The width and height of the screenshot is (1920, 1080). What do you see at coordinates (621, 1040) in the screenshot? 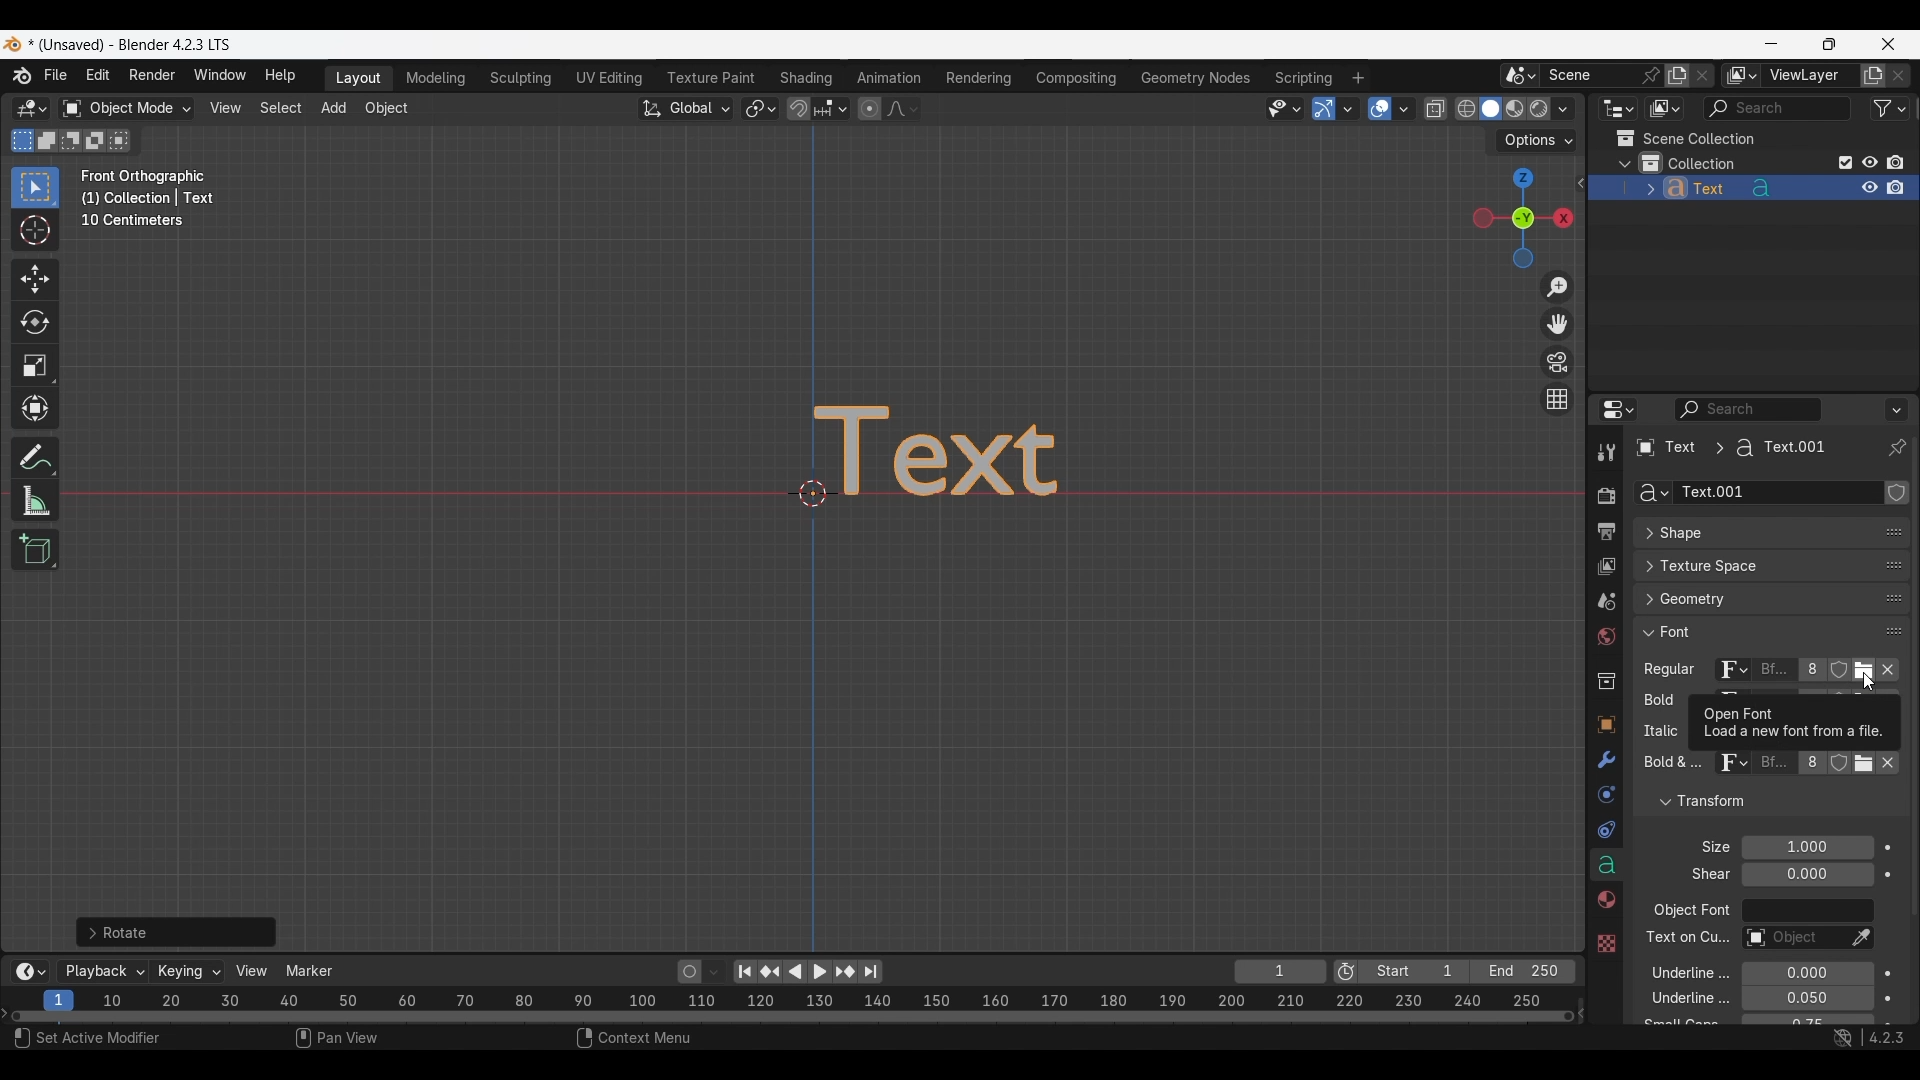
I see `content menu` at bounding box center [621, 1040].